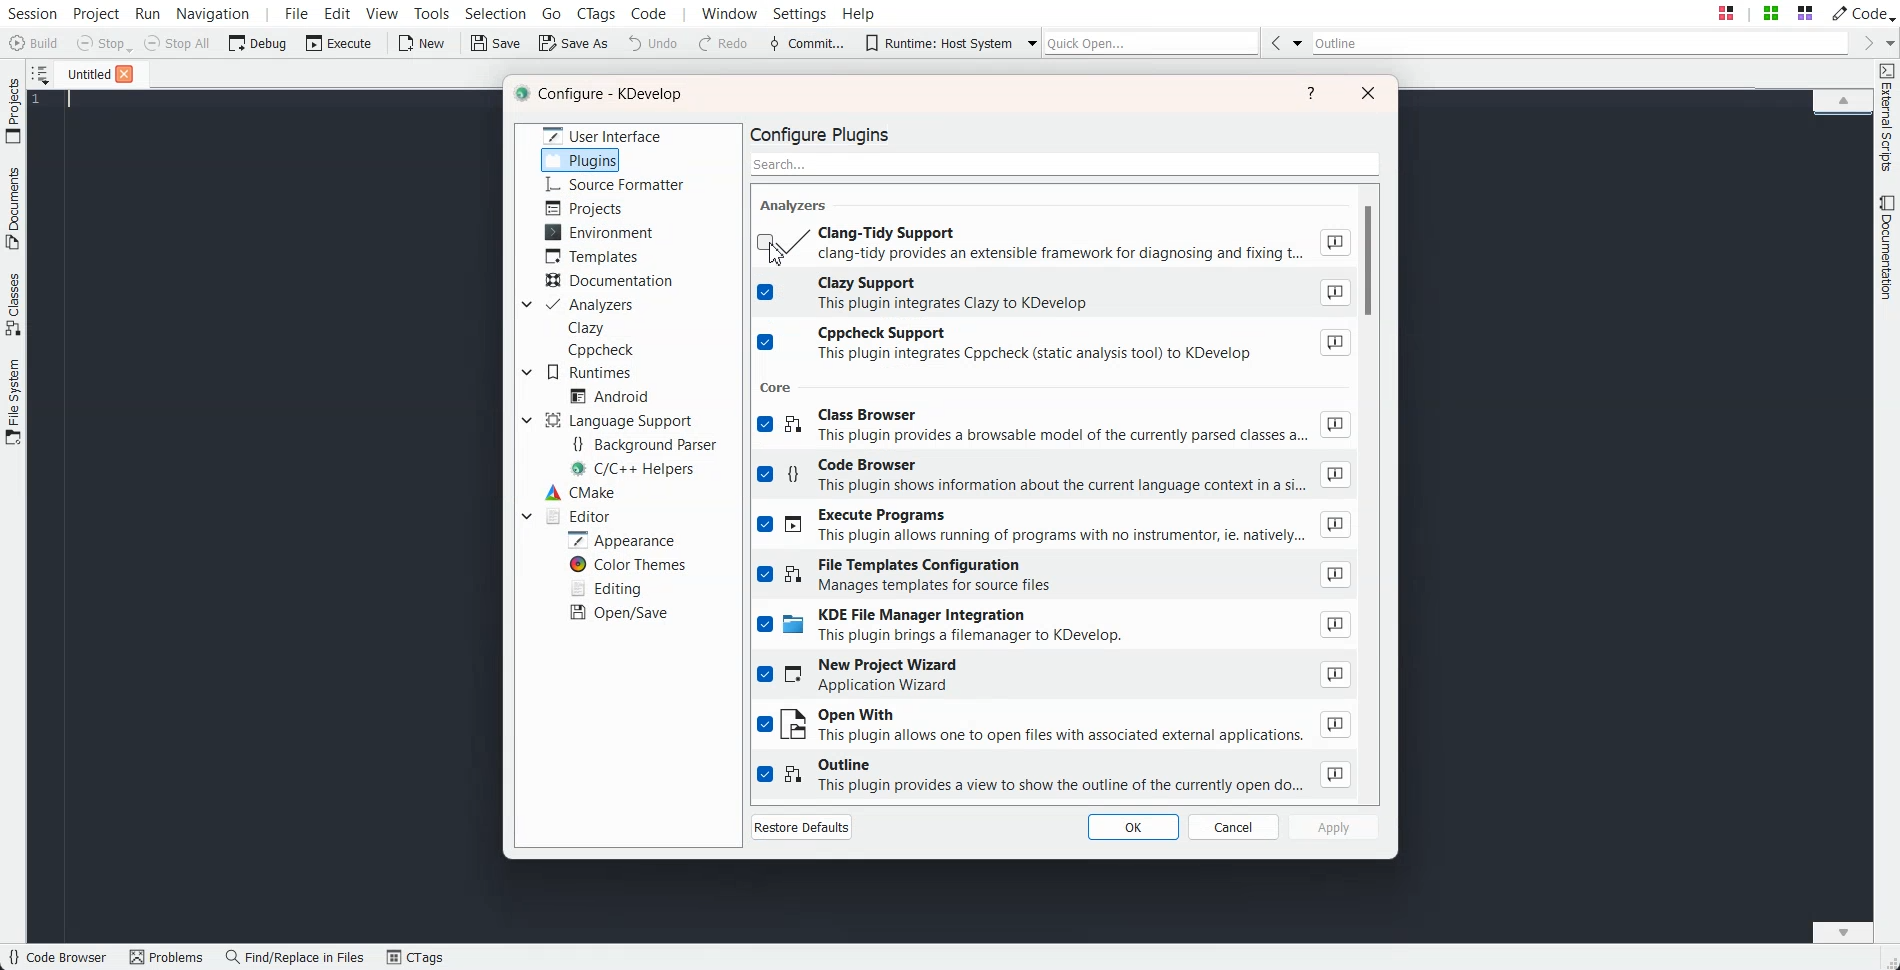 The height and width of the screenshot is (970, 1900). What do you see at coordinates (1334, 574) in the screenshot?
I see `About` at bounding box center [1334, 574].